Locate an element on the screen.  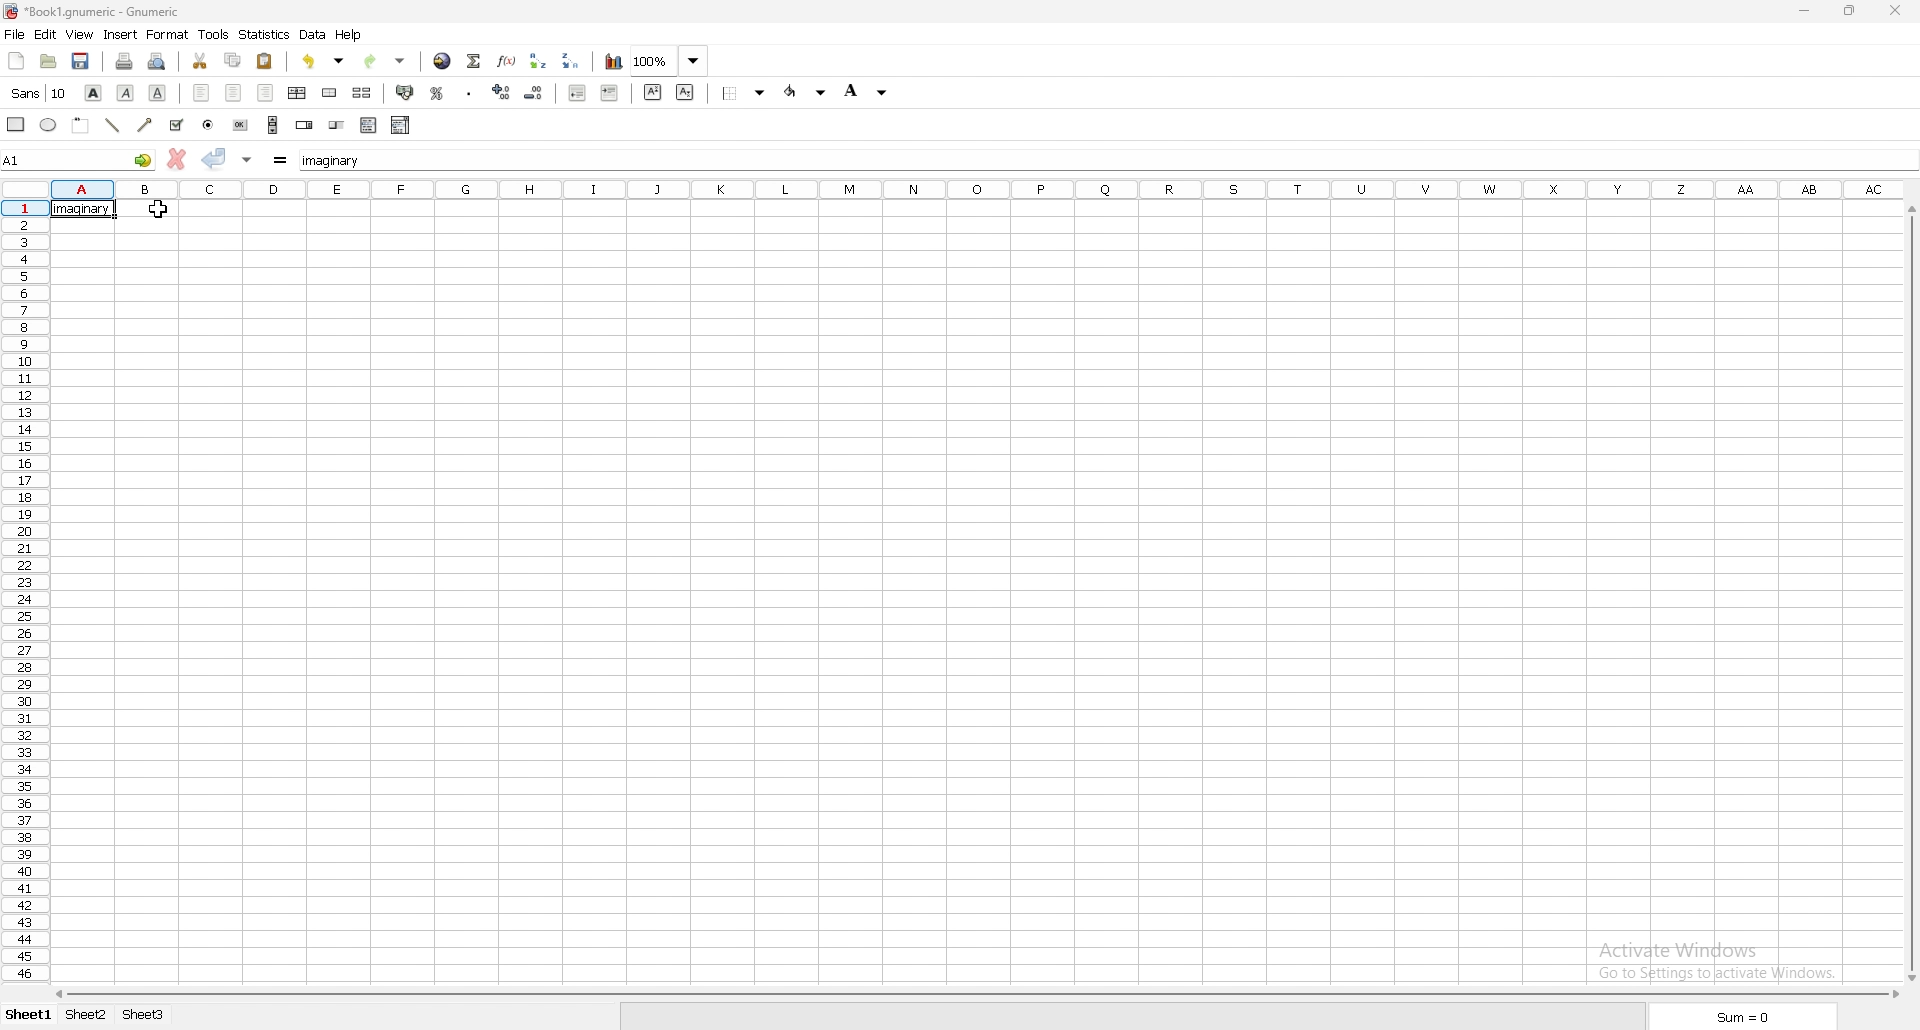
data is located at coordinates (315, 35).